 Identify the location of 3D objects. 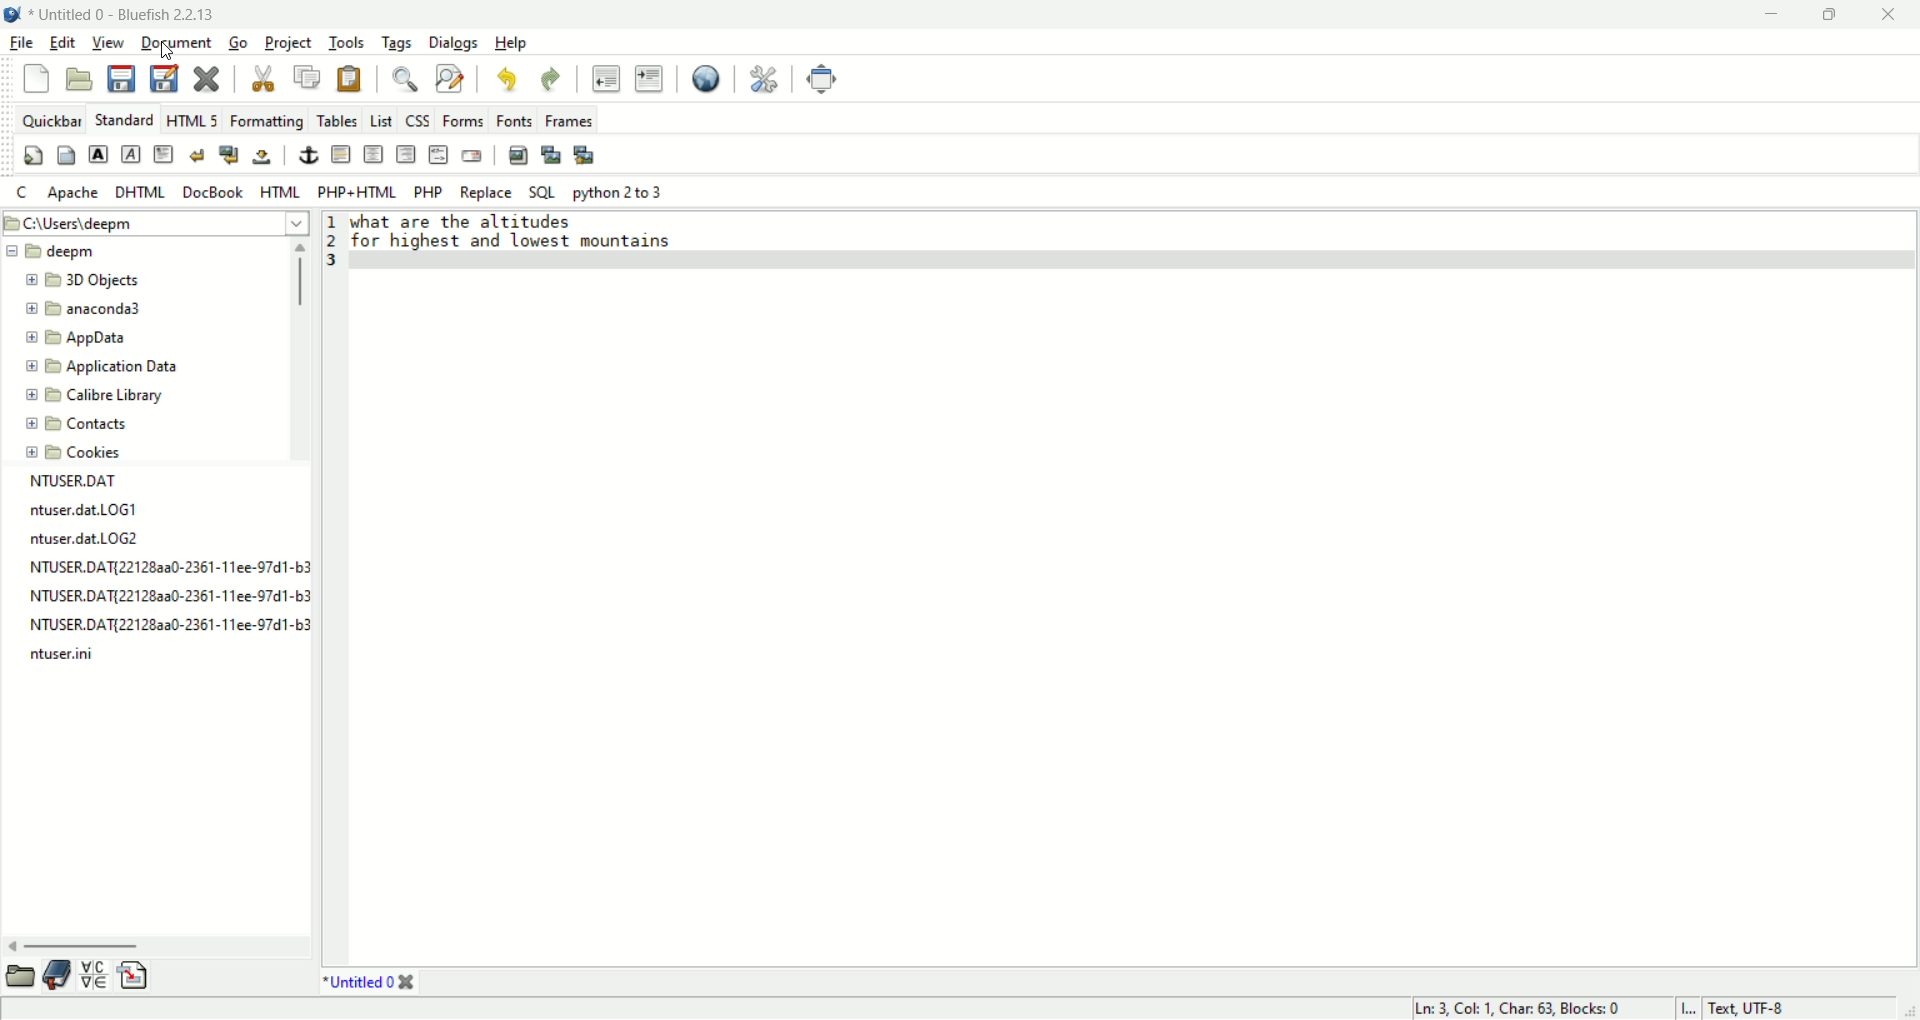
(84, 281).